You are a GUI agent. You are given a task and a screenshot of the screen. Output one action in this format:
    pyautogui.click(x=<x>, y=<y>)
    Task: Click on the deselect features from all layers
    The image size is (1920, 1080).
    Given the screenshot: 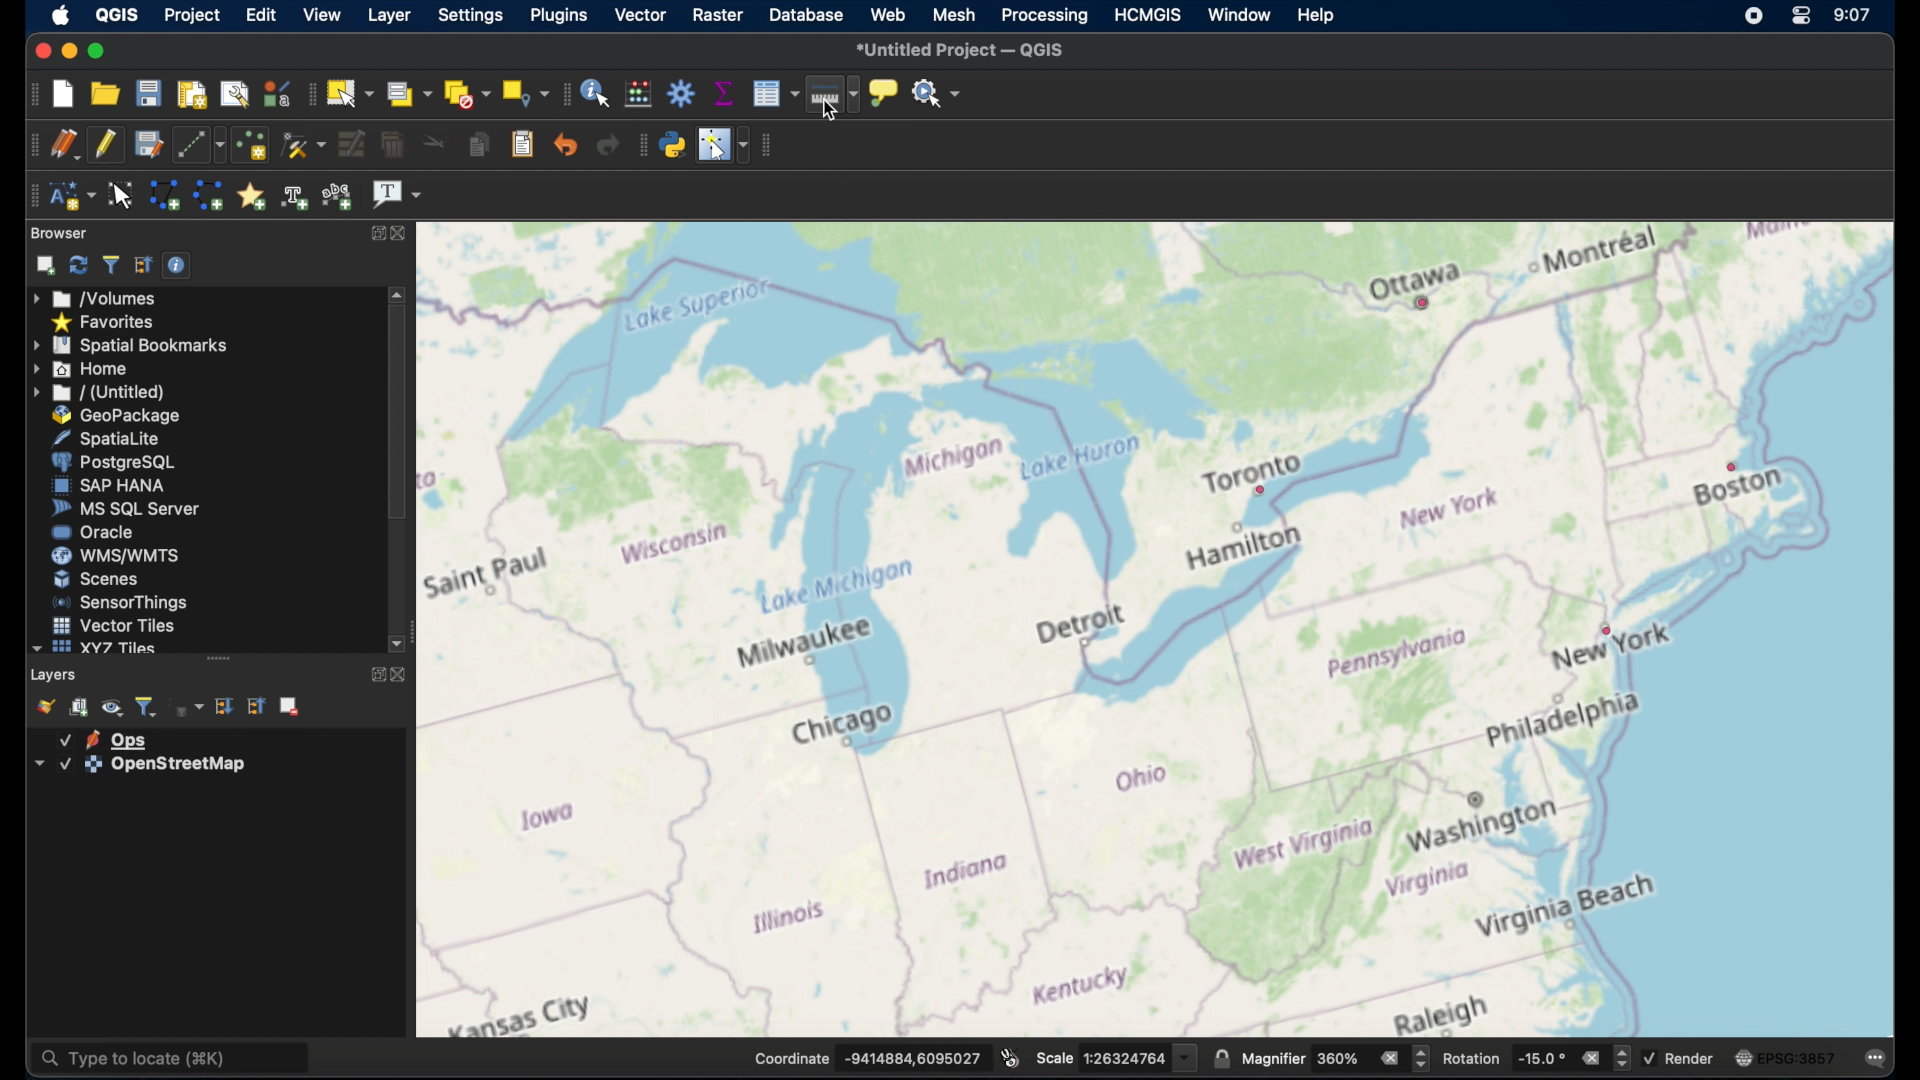 What is the action you would take?
    pyautogui.click(x=466, y=93)
    